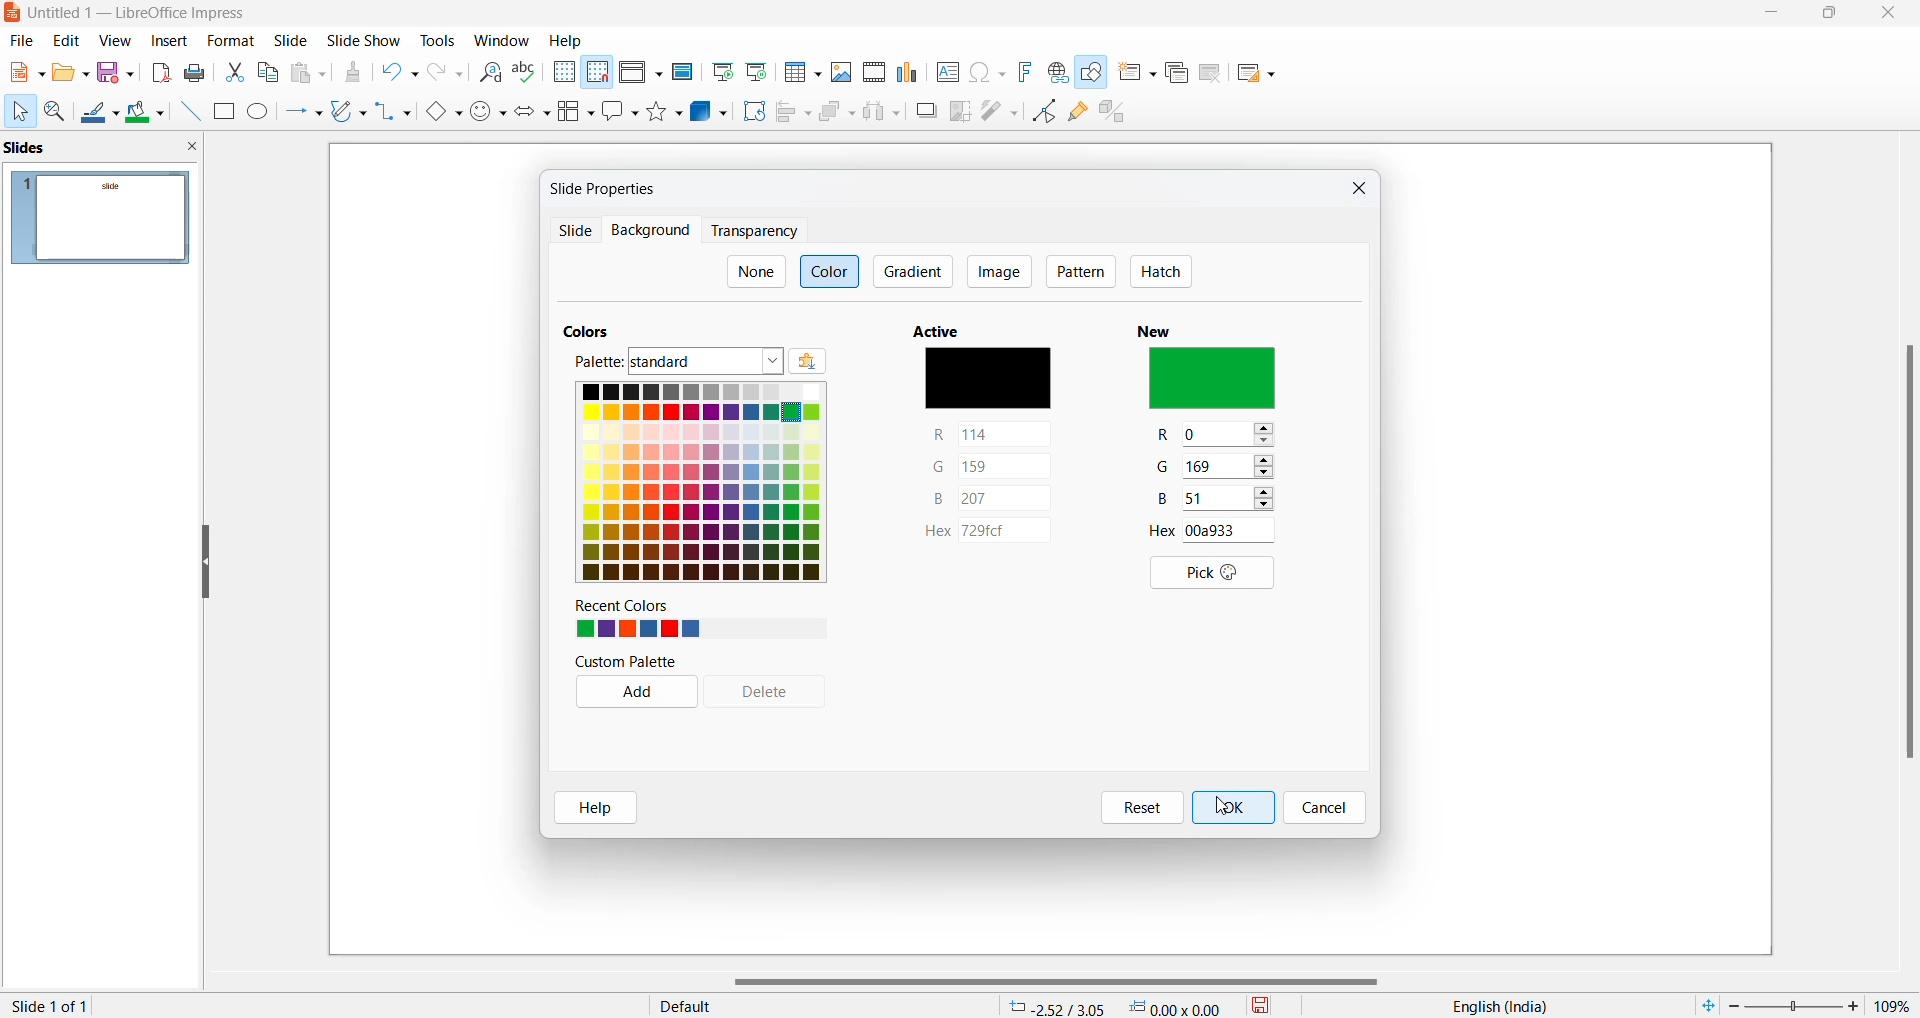 This screenshot has height=1018, width=1920. I want to click on curve and polygons, so click(349, 113).